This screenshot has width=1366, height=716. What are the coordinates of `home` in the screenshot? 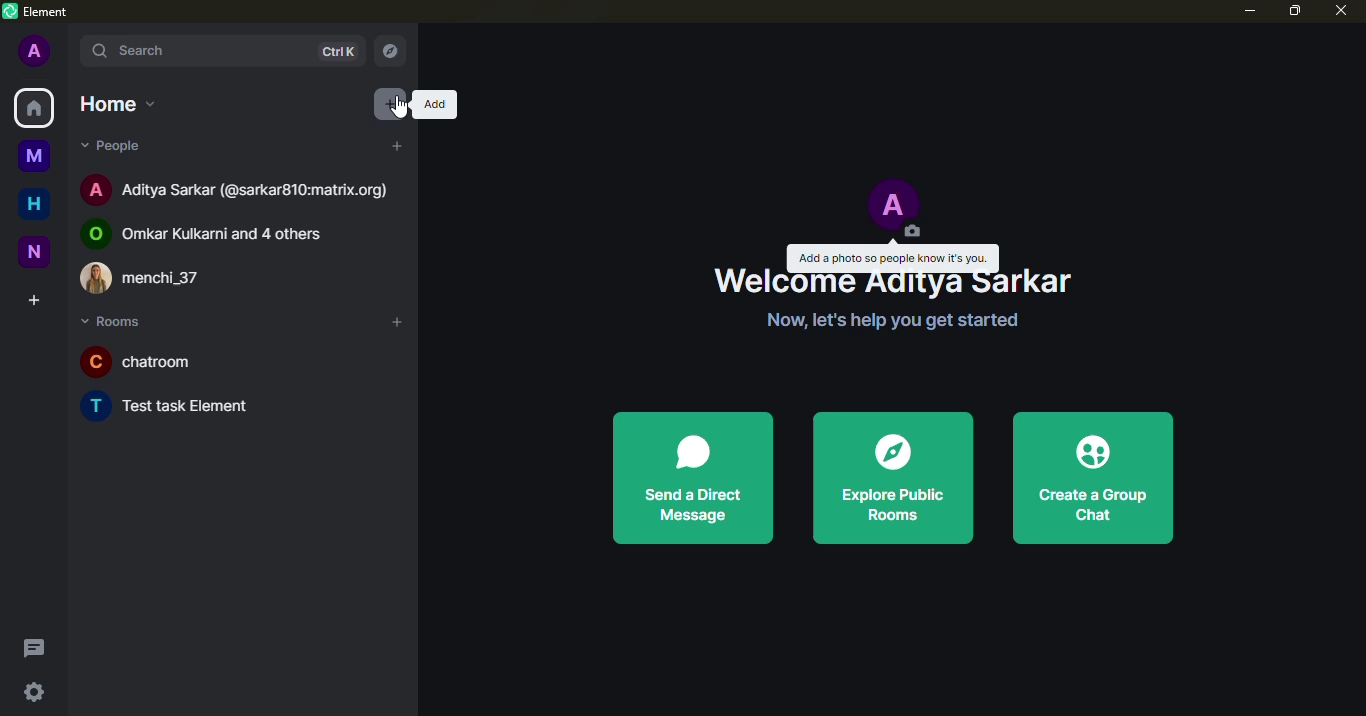 It's located at (120, 105).